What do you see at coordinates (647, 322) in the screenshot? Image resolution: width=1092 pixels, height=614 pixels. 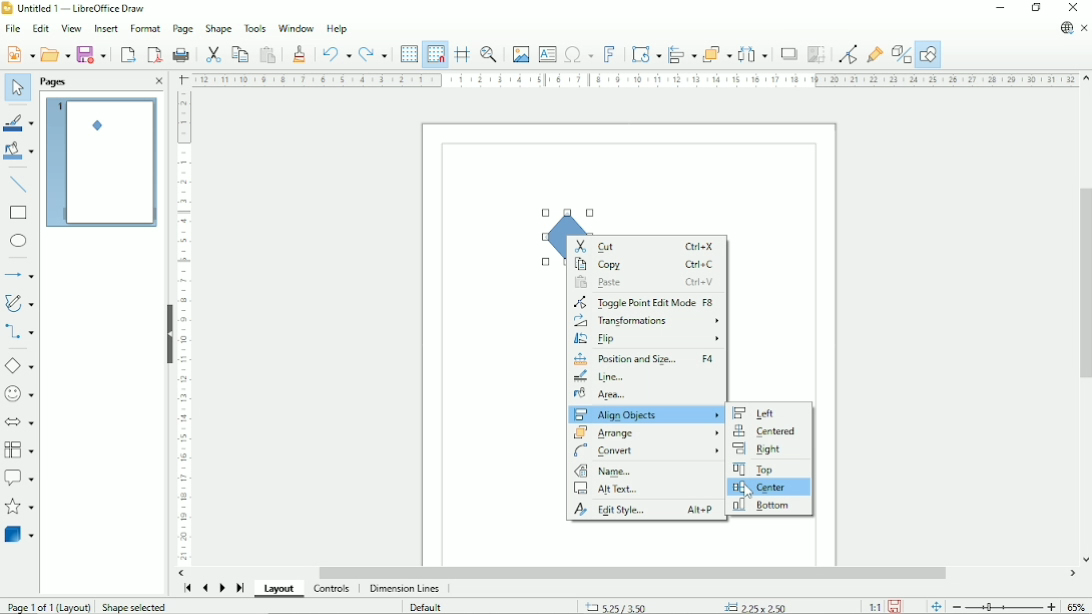 I see `Transformations` at bounding box center [647, 322].